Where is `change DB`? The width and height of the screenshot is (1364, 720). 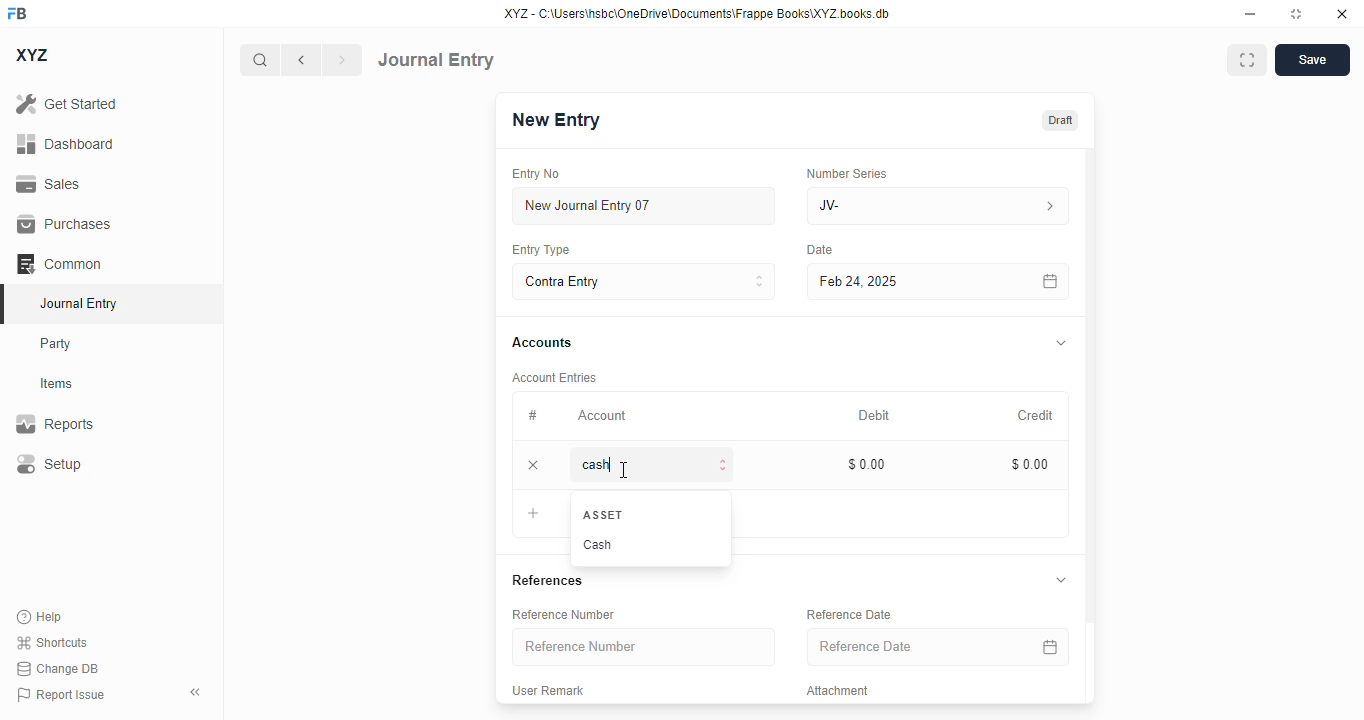
change DB is located at coordinates (57, 668).